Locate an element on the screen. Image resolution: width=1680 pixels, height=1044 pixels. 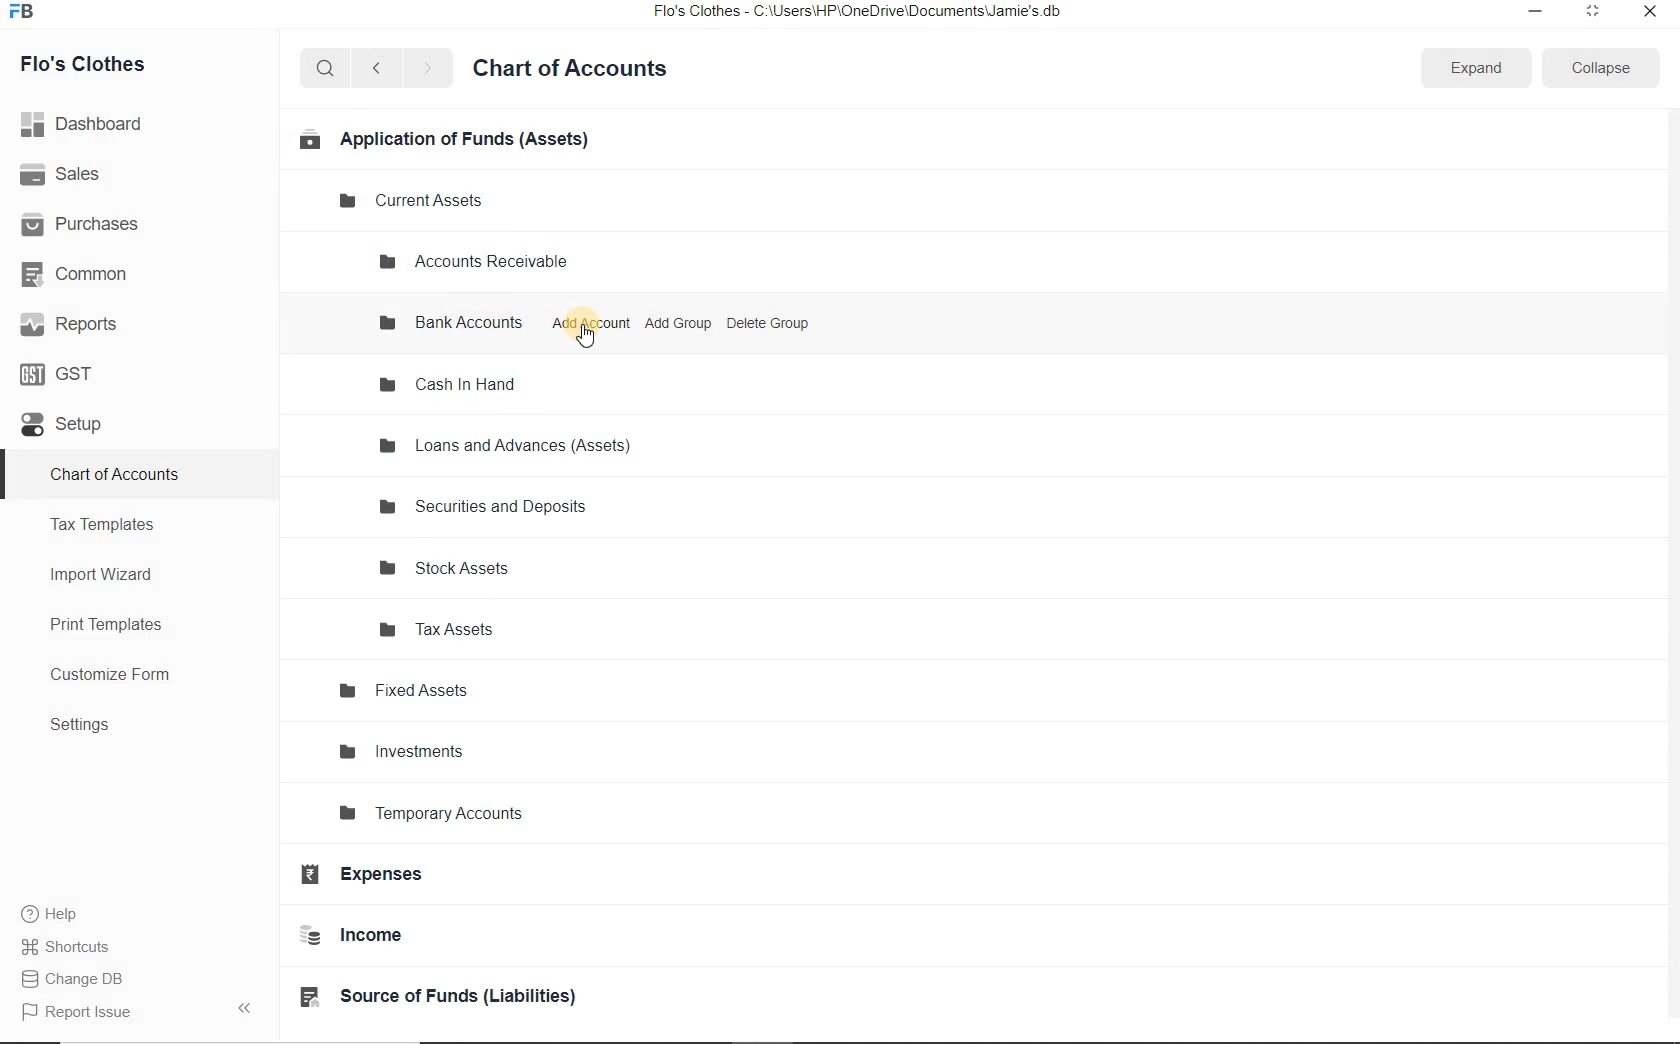
Expenses is located at coordinates (385, 879).